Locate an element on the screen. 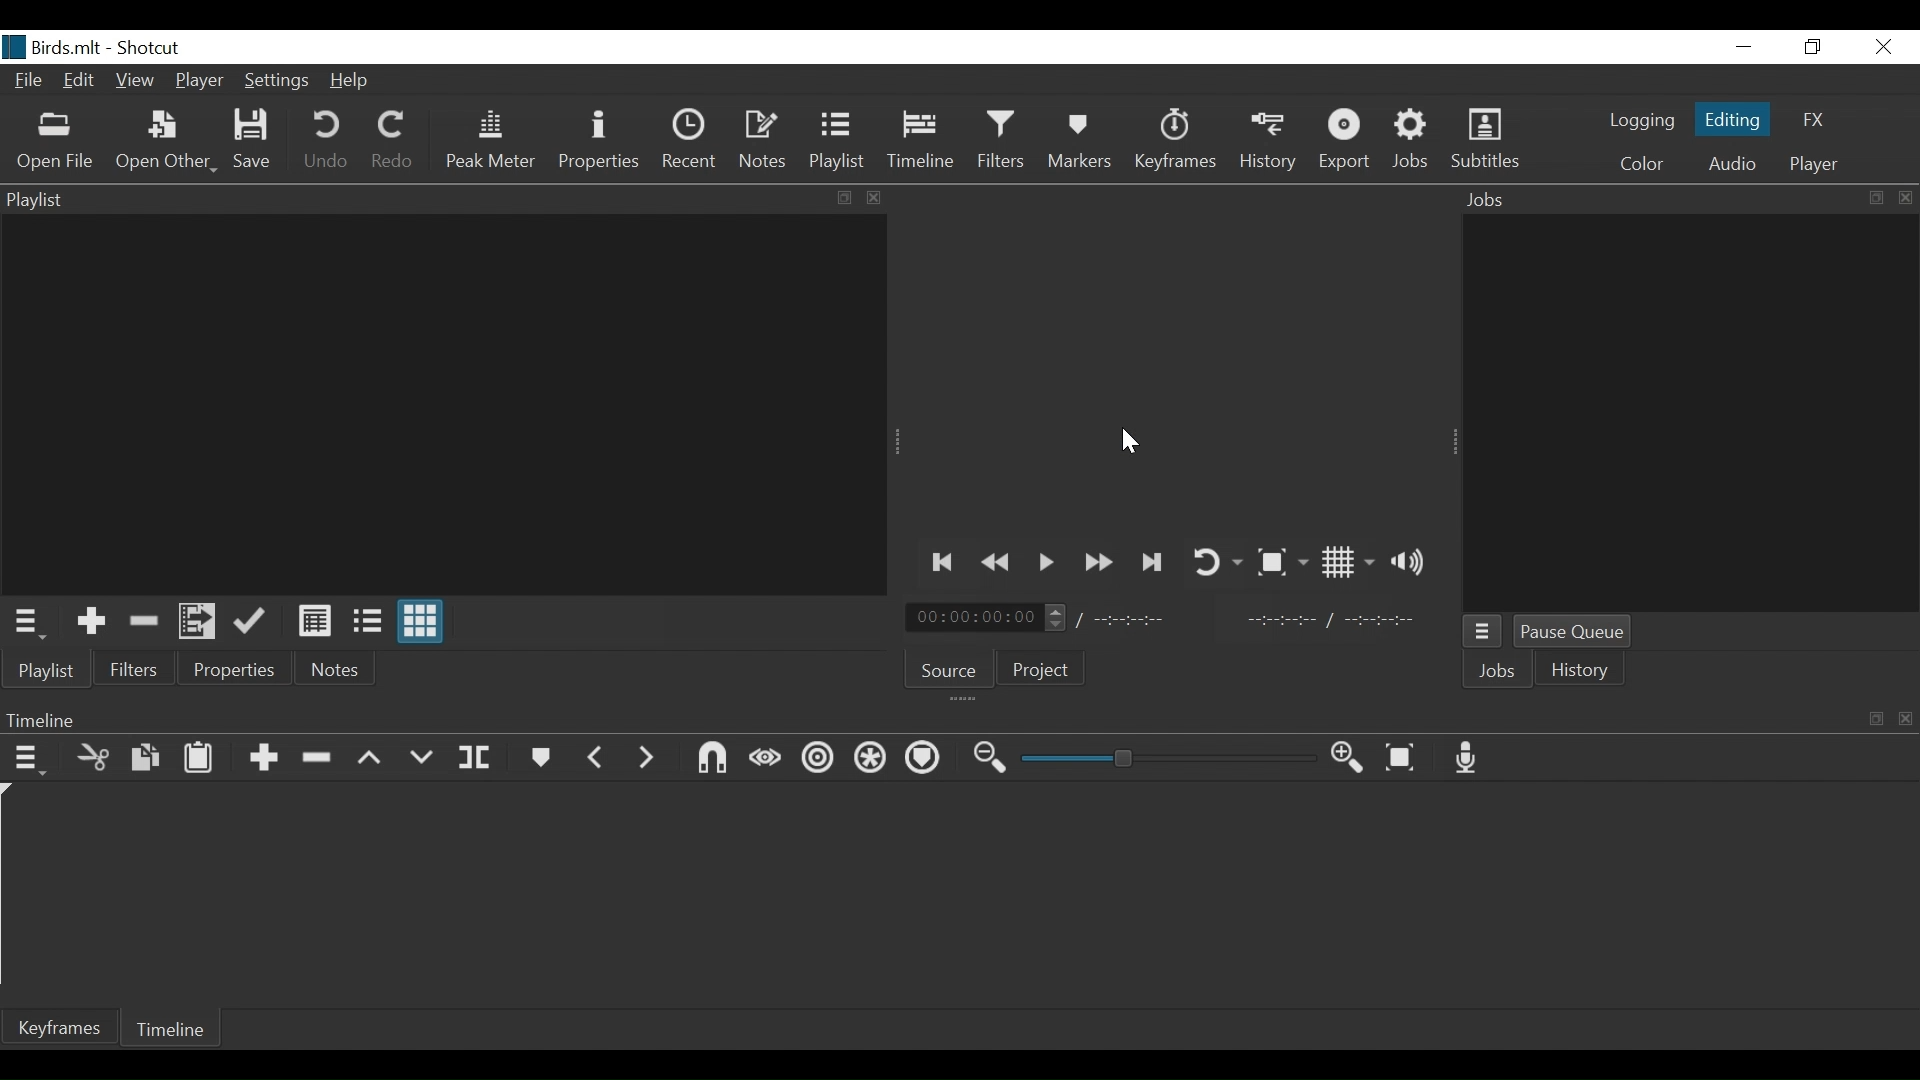 This screenshot has width=1920, height=1080. View as Detail is located at coordinates (314, 621).